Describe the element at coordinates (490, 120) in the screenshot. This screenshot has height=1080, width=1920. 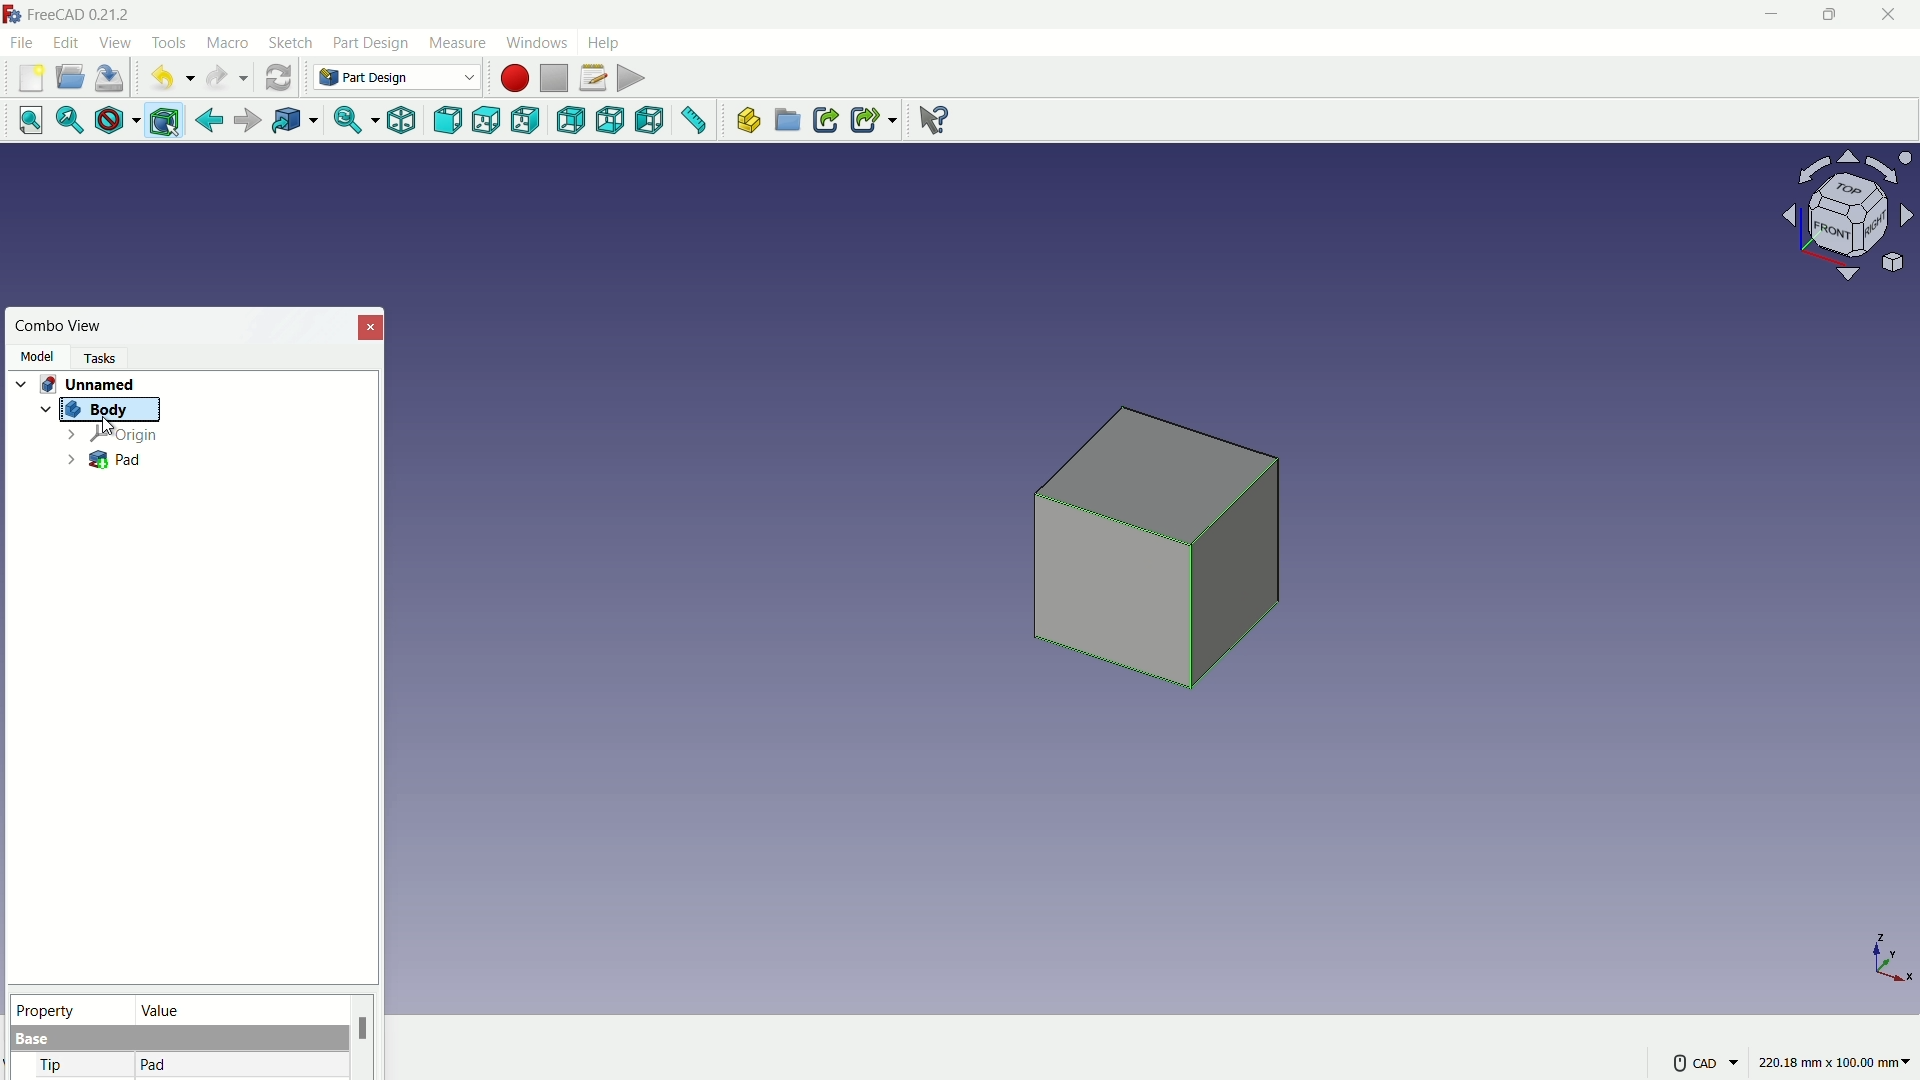
I see `top view` at that location.